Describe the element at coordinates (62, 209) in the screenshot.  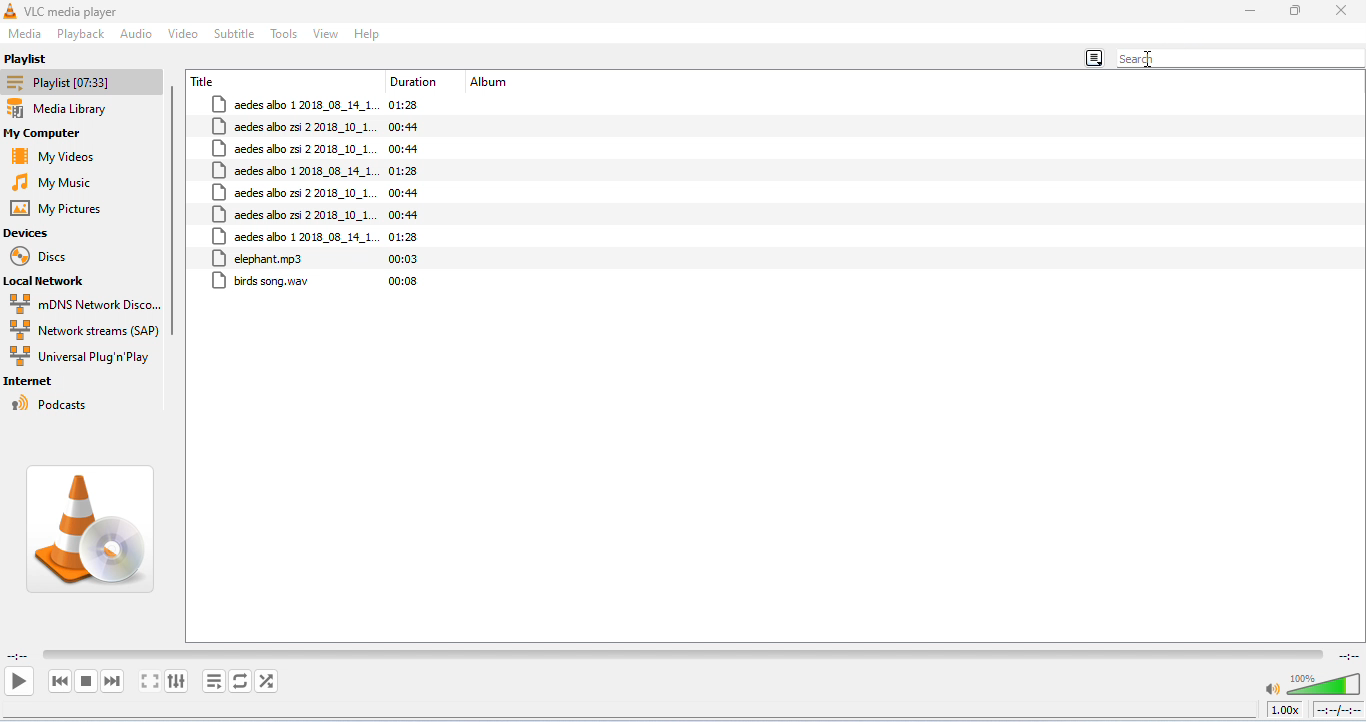
I see `my pictures` at that location.